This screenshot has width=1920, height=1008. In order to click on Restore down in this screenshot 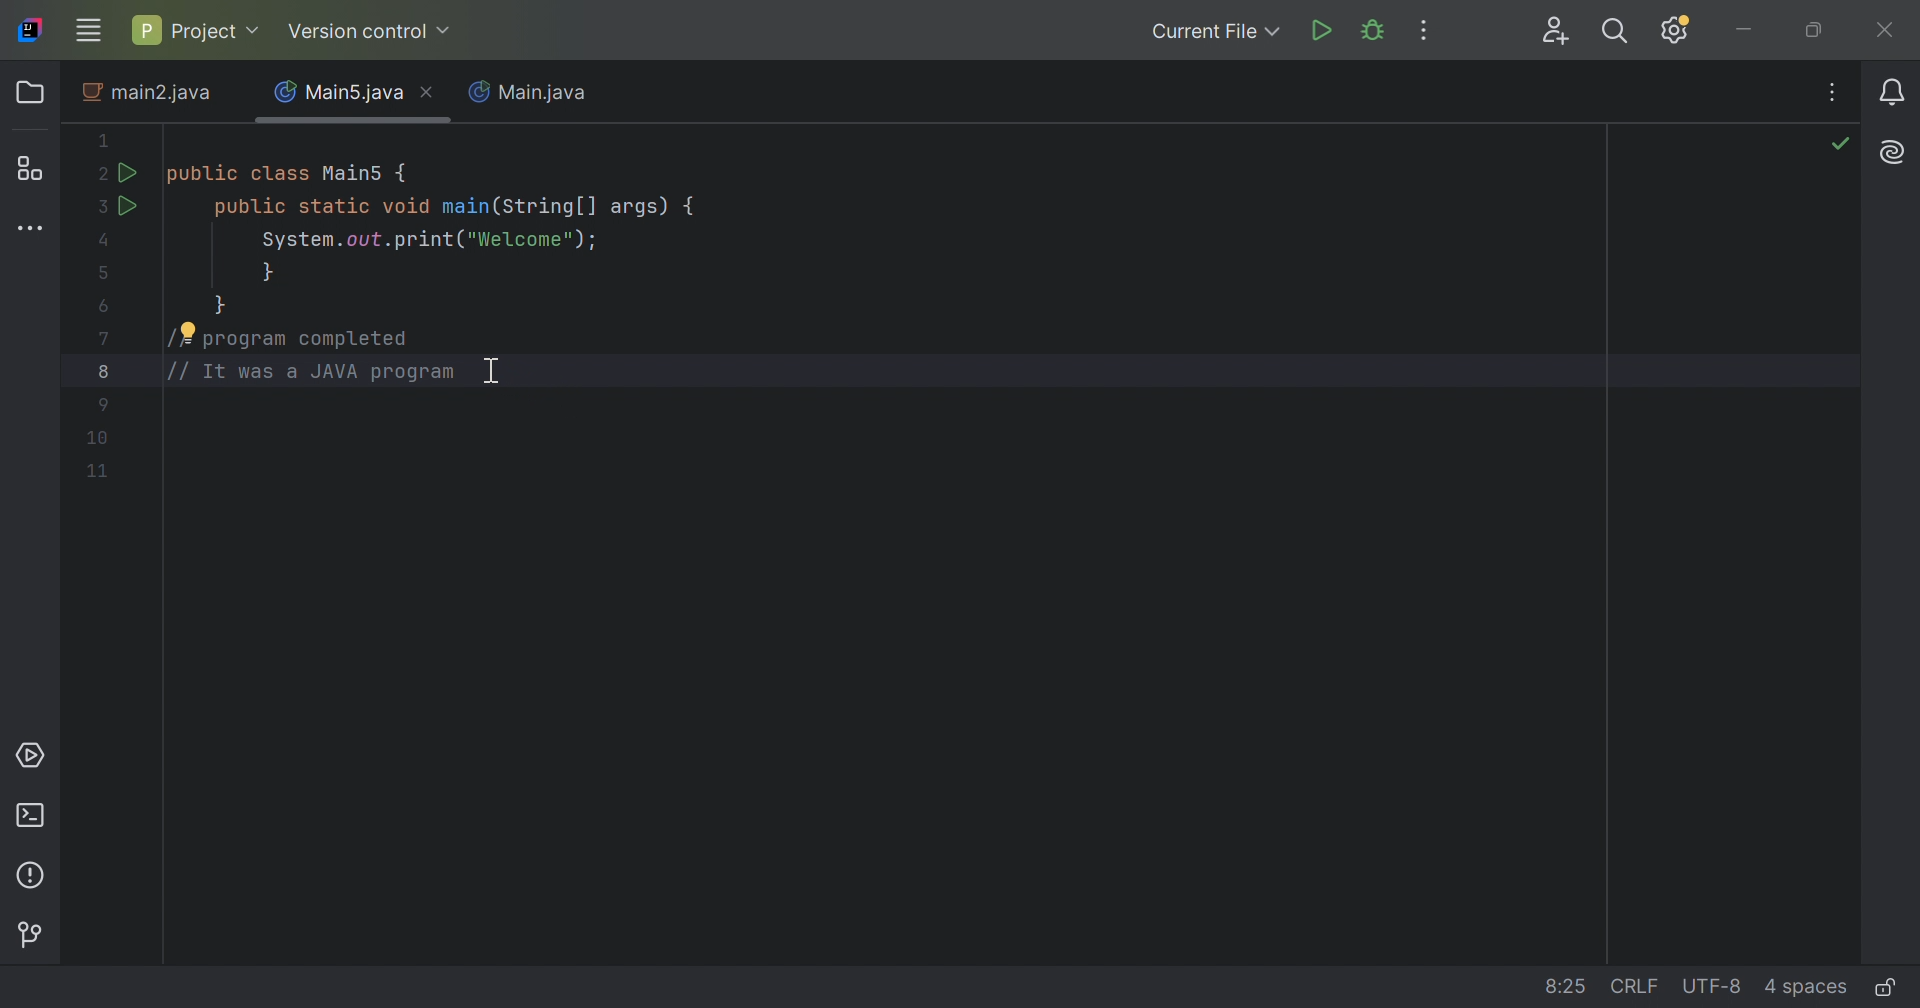, I will do `click(1819, 32)`.